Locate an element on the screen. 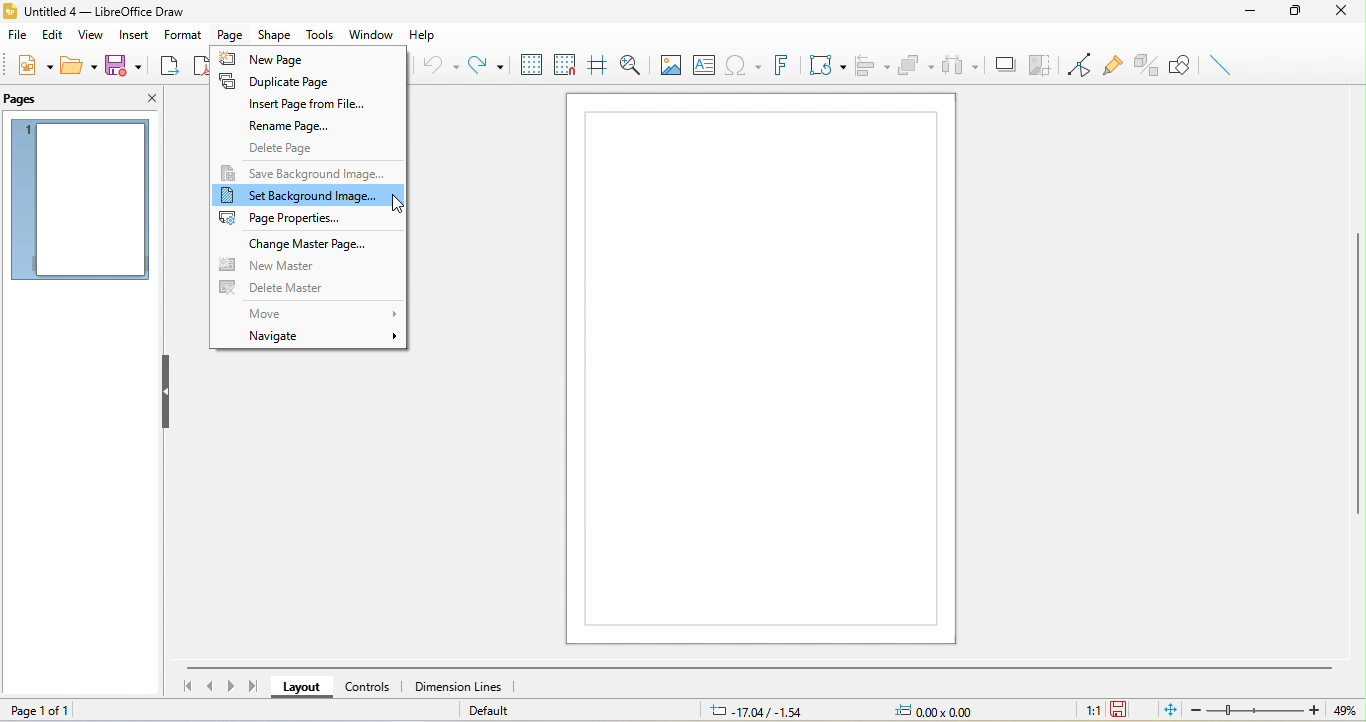  canvas is located at coordinates (762, 368).